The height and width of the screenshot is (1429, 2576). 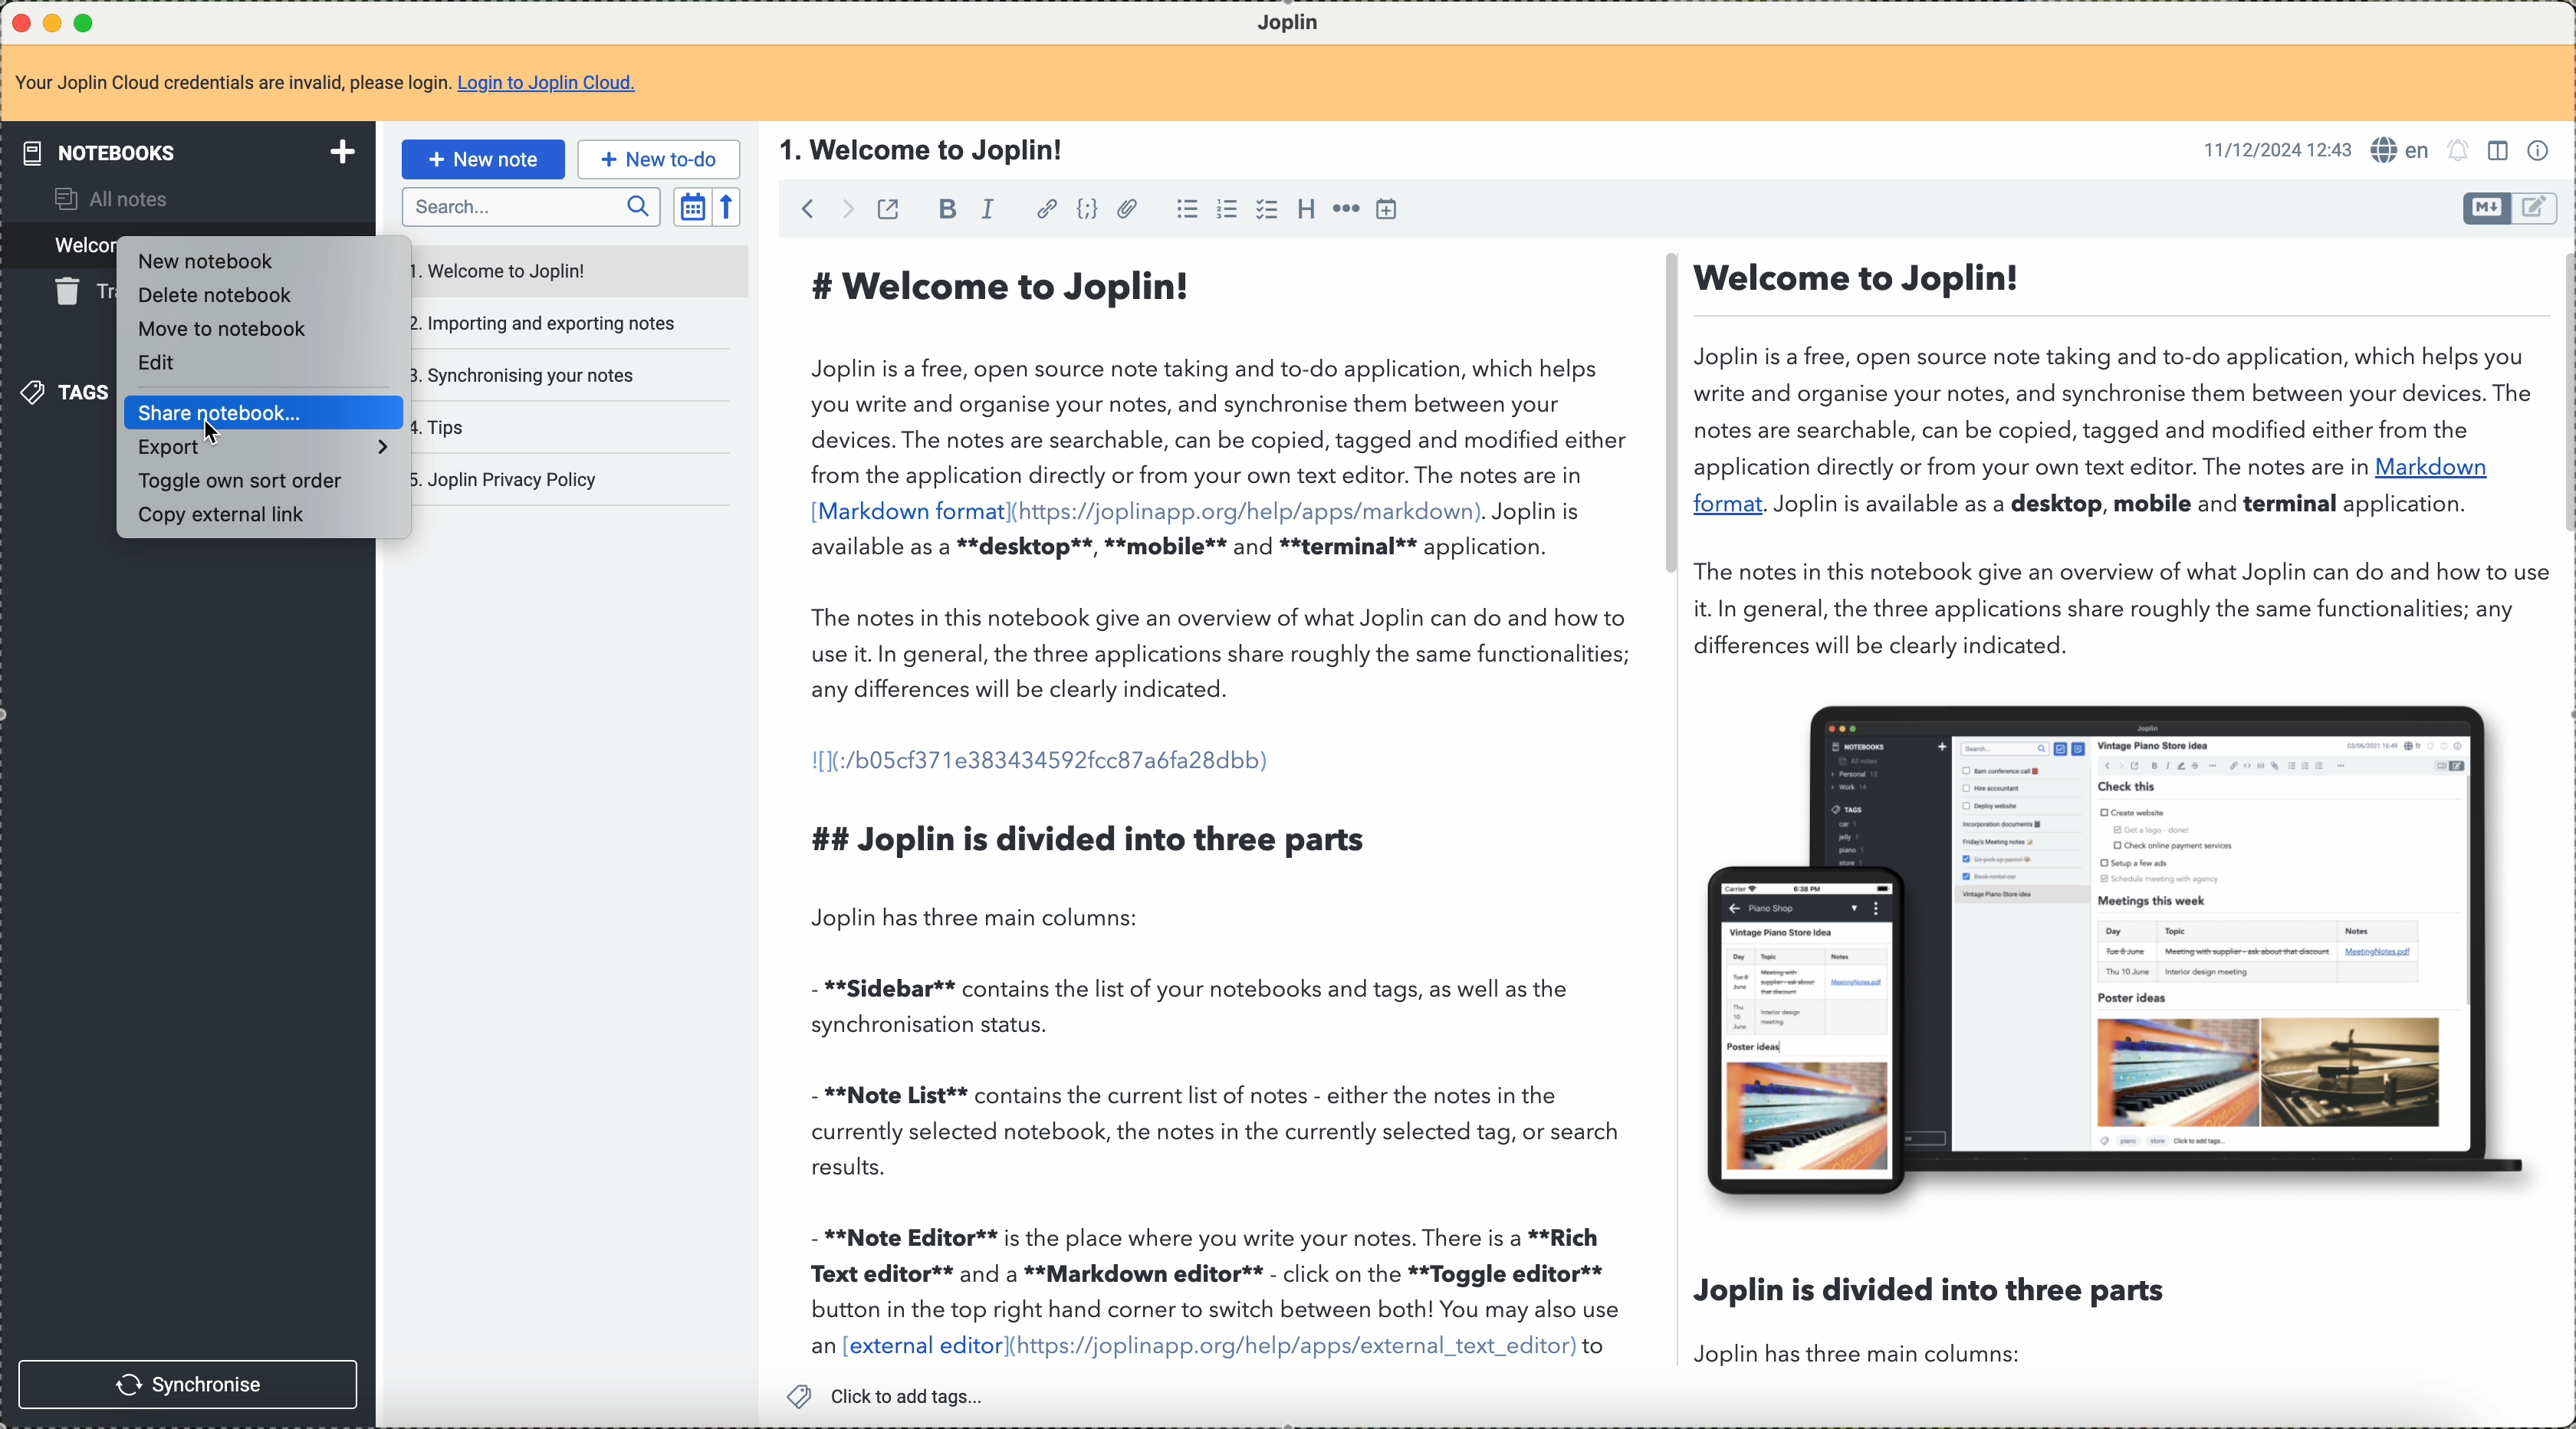 What do you see at coordinates (887, 209) in the screenshot?
I see `toggle external editing` at bounding box center [887, 209].